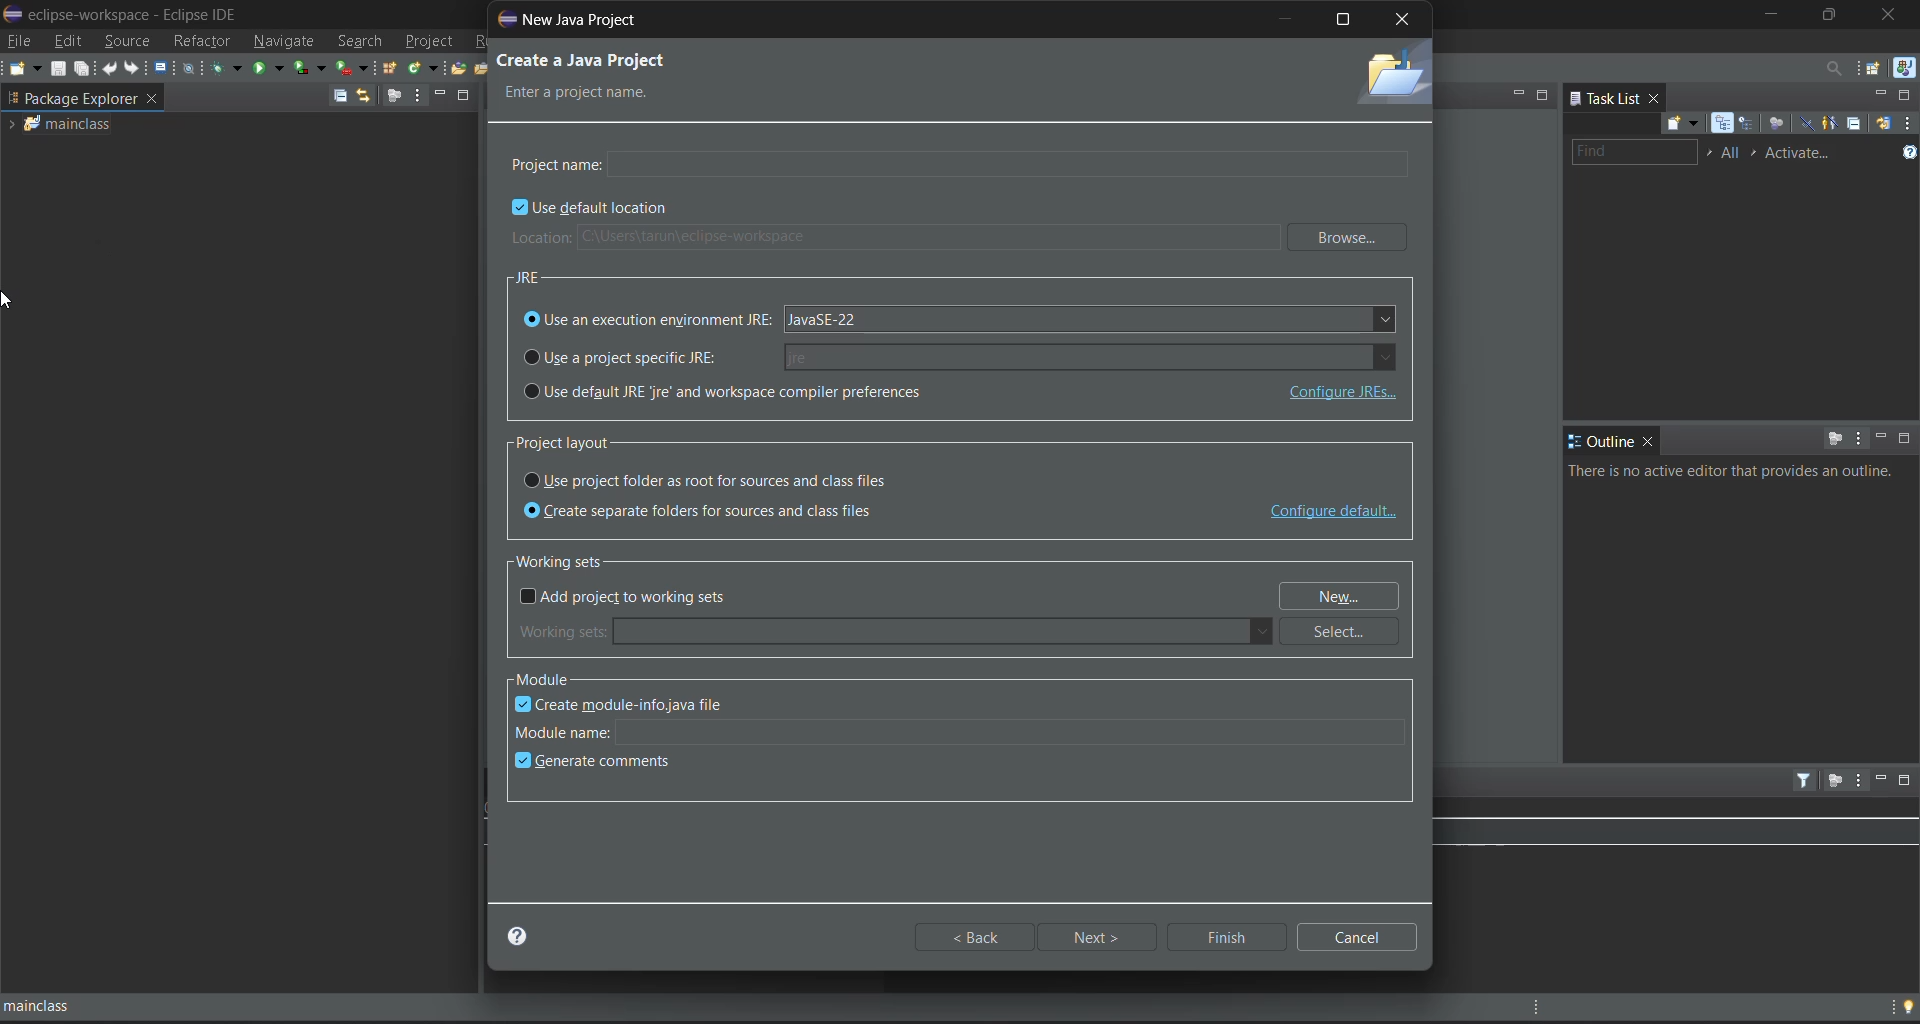  I want to click on use a project specific jre, so click(961, 355).